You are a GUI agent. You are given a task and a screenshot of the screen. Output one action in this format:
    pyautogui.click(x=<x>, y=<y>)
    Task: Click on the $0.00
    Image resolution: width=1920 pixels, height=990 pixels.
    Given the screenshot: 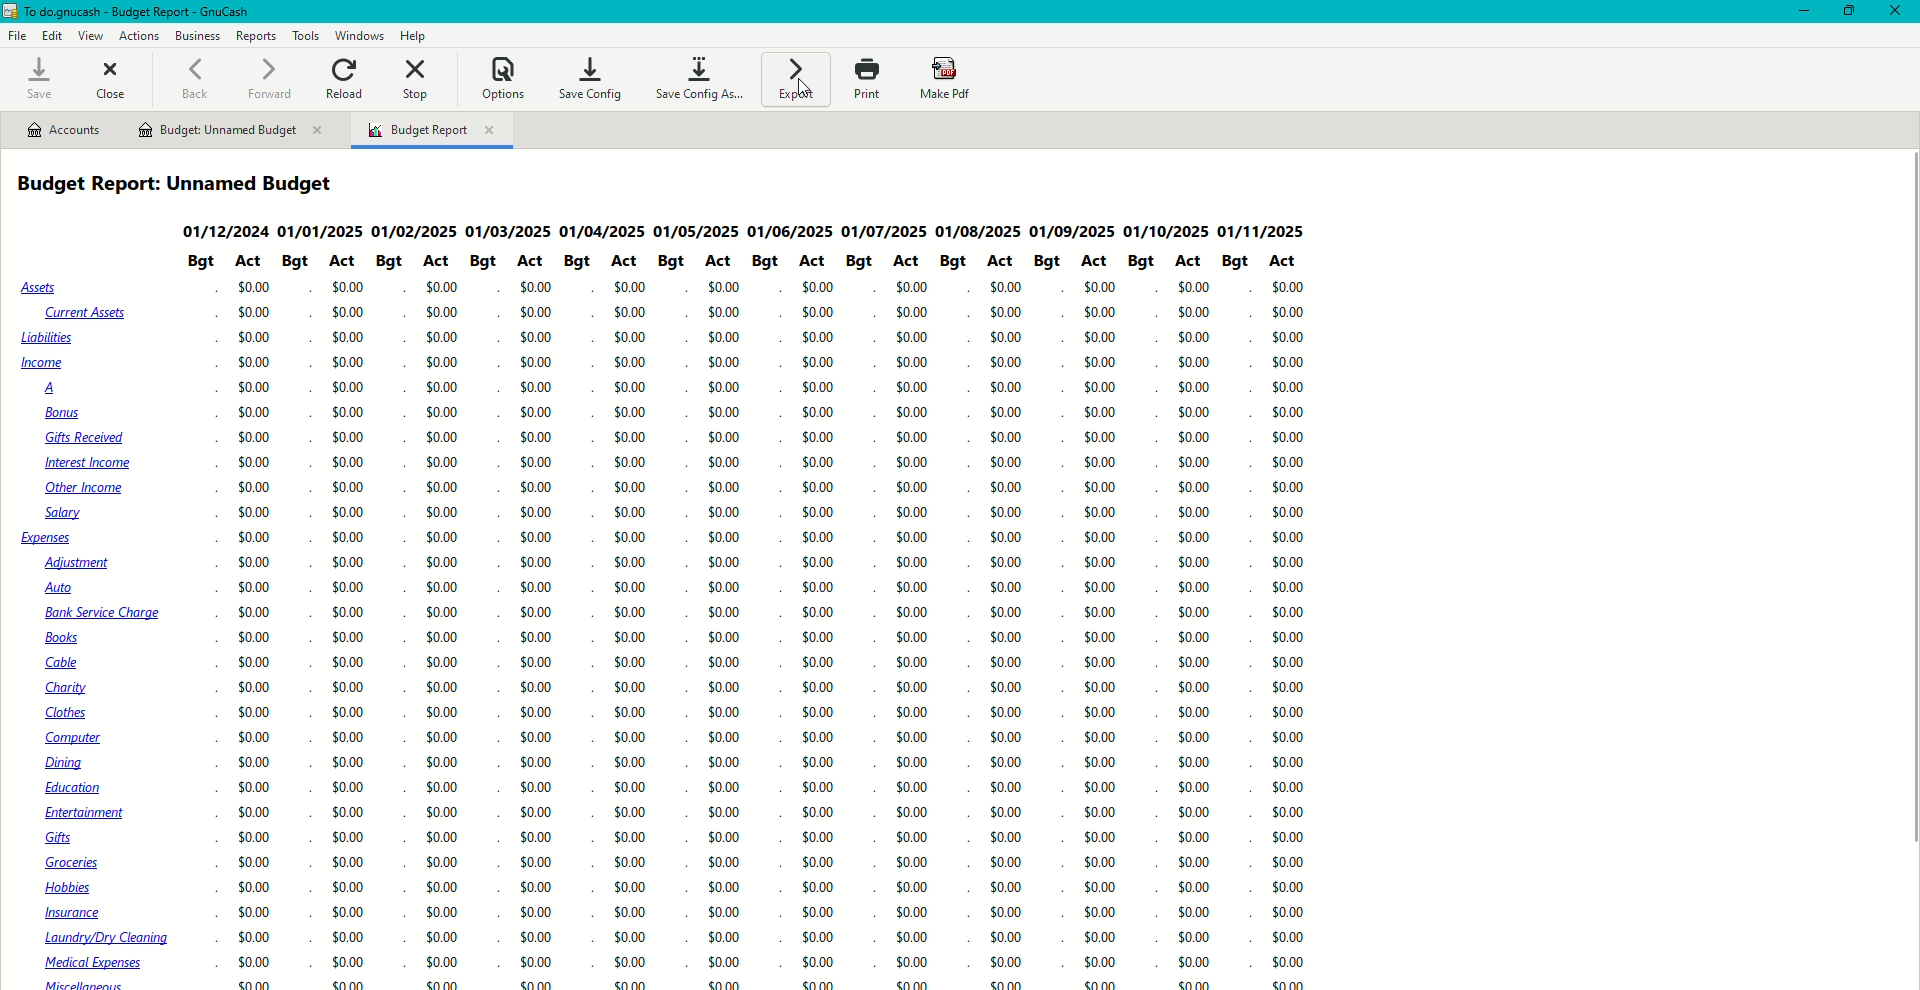 What is the action you would take?
    pyautogui.click(x=444, y=436)
    